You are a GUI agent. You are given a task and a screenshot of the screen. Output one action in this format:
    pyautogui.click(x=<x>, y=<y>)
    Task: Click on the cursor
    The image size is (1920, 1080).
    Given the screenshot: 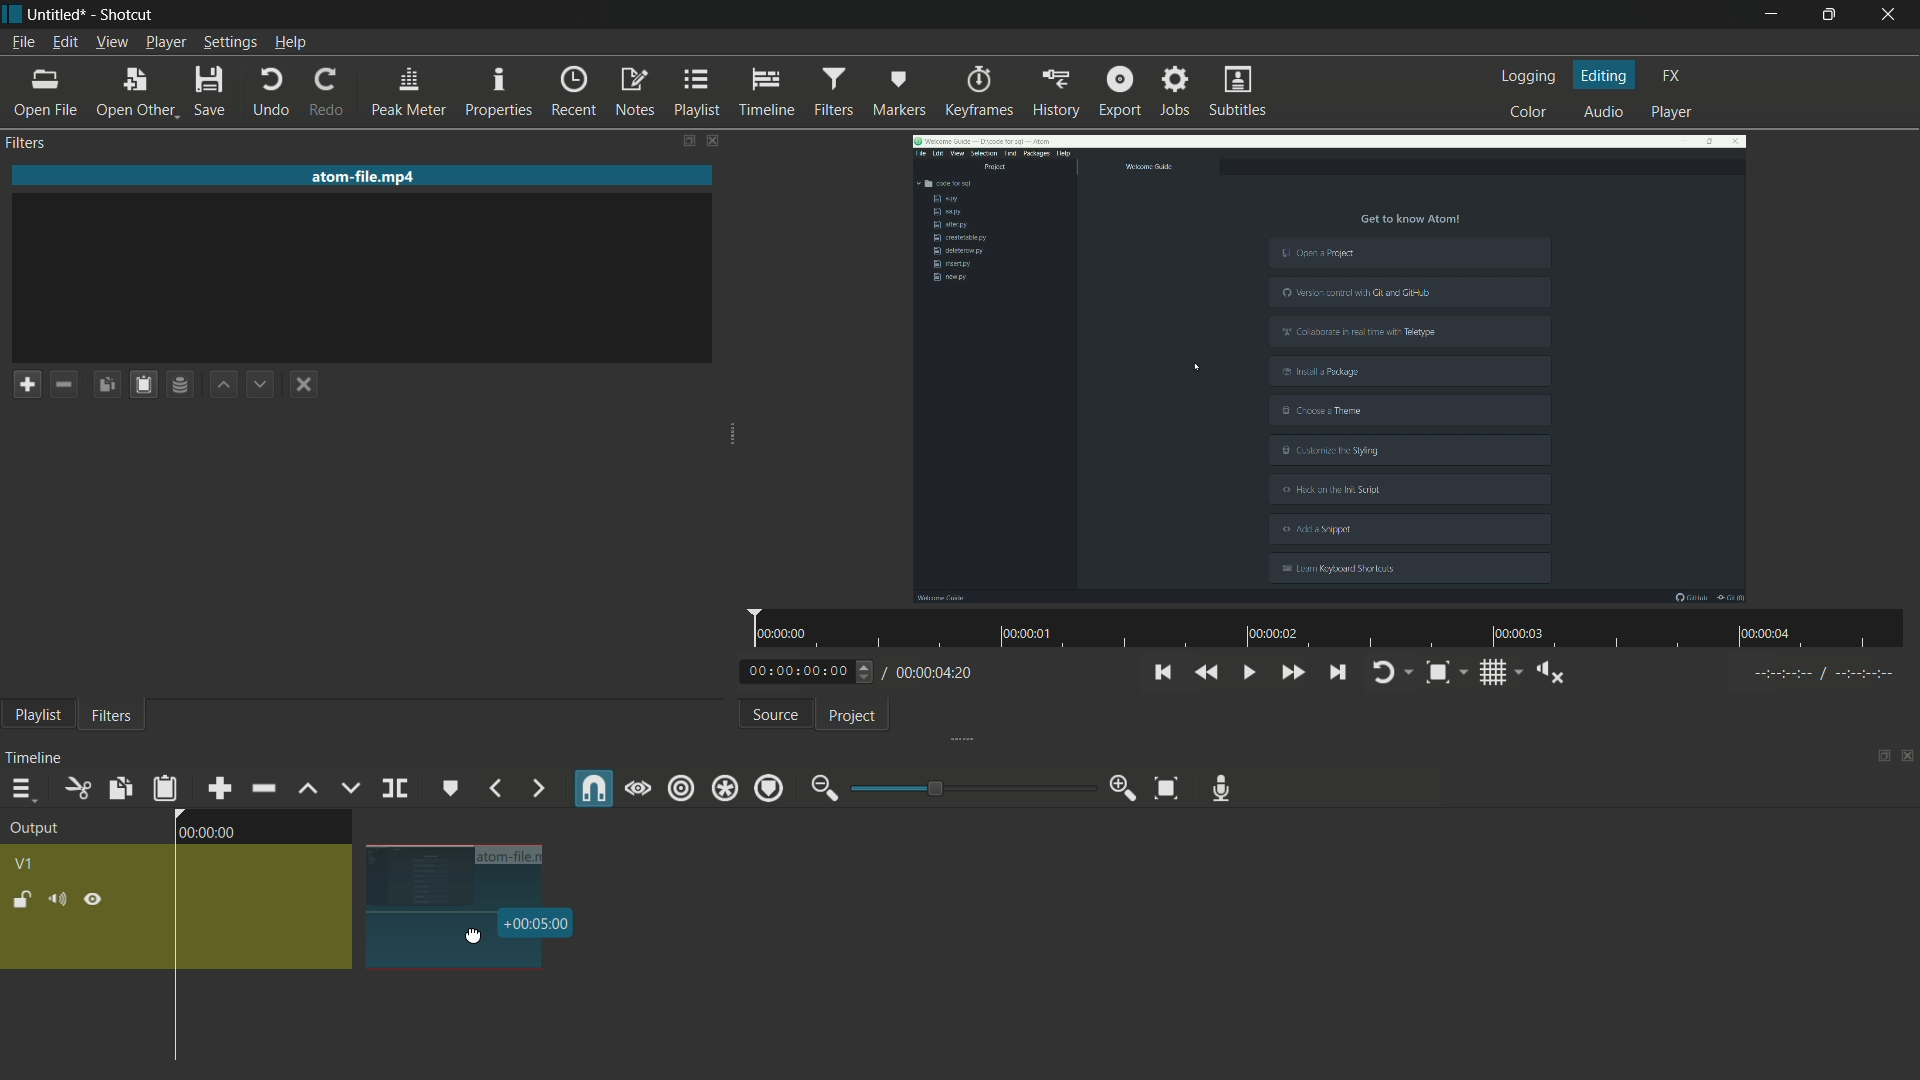 What is the action you would take?
    pyautogui.click(x=475, y=937)
    